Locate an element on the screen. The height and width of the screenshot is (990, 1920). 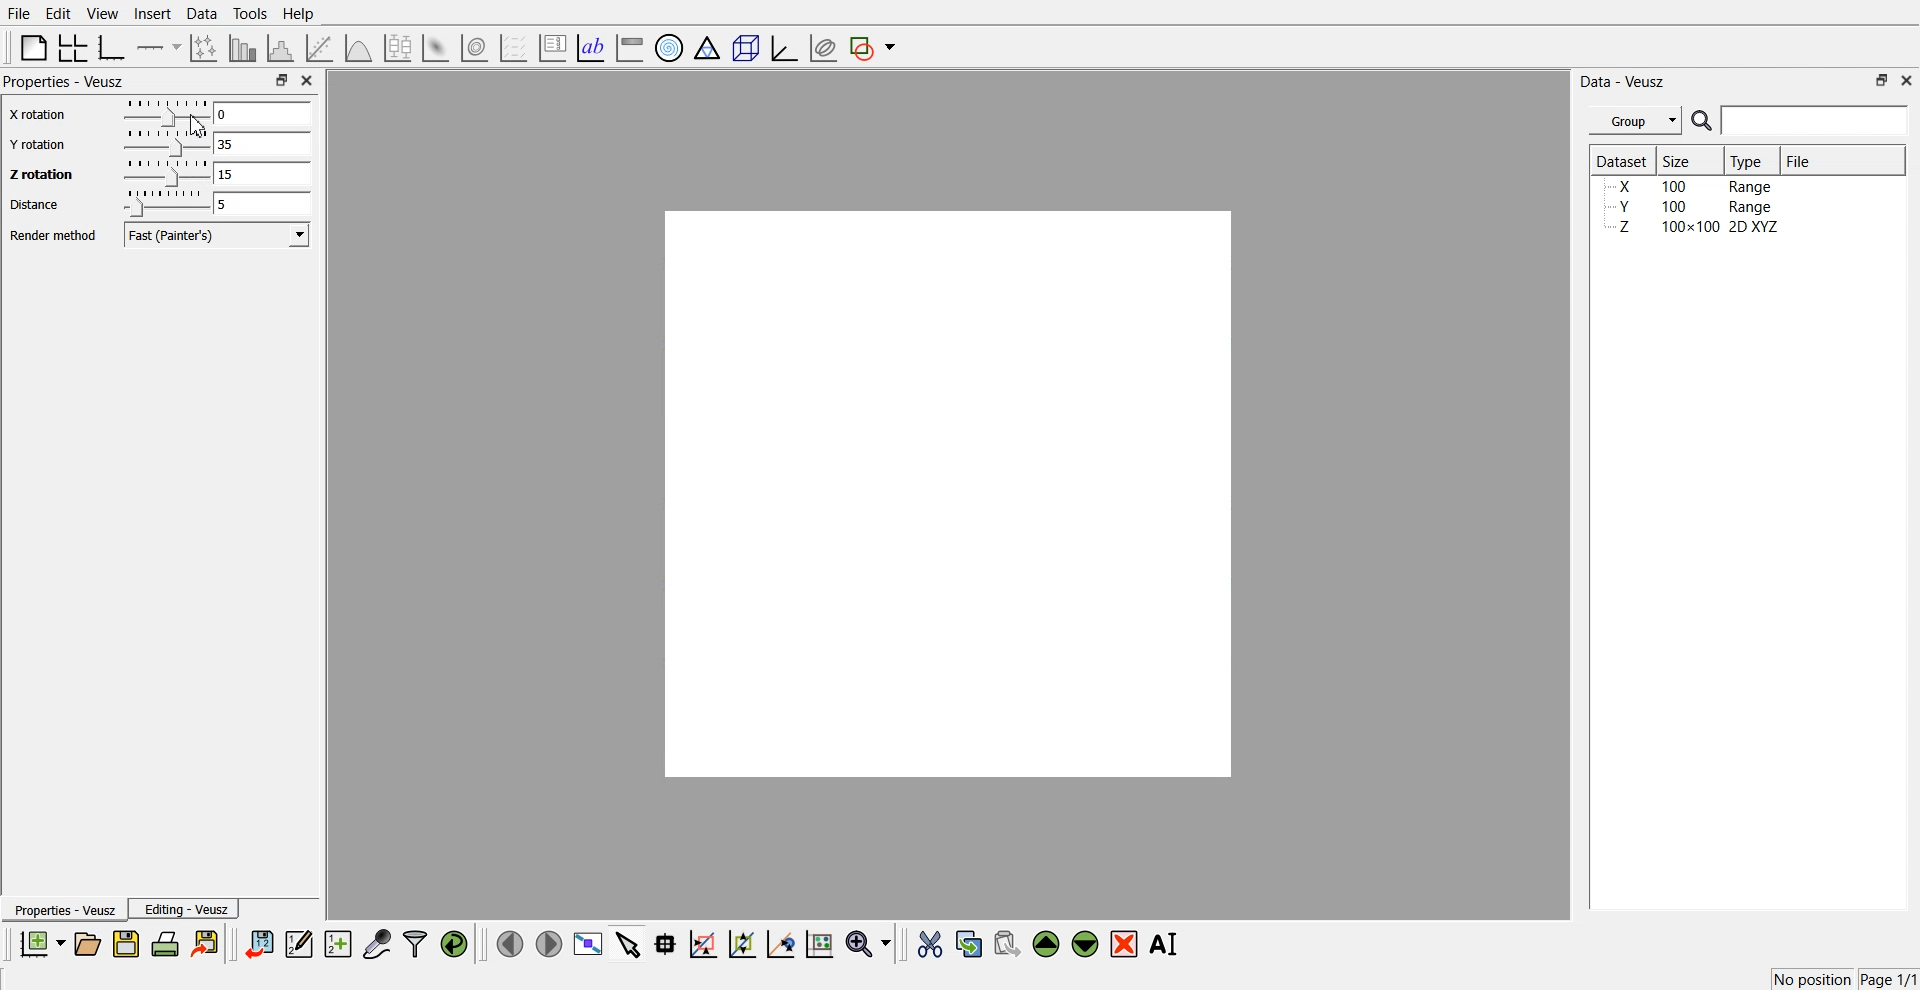
Preview window is located at coordinates (949, 494).